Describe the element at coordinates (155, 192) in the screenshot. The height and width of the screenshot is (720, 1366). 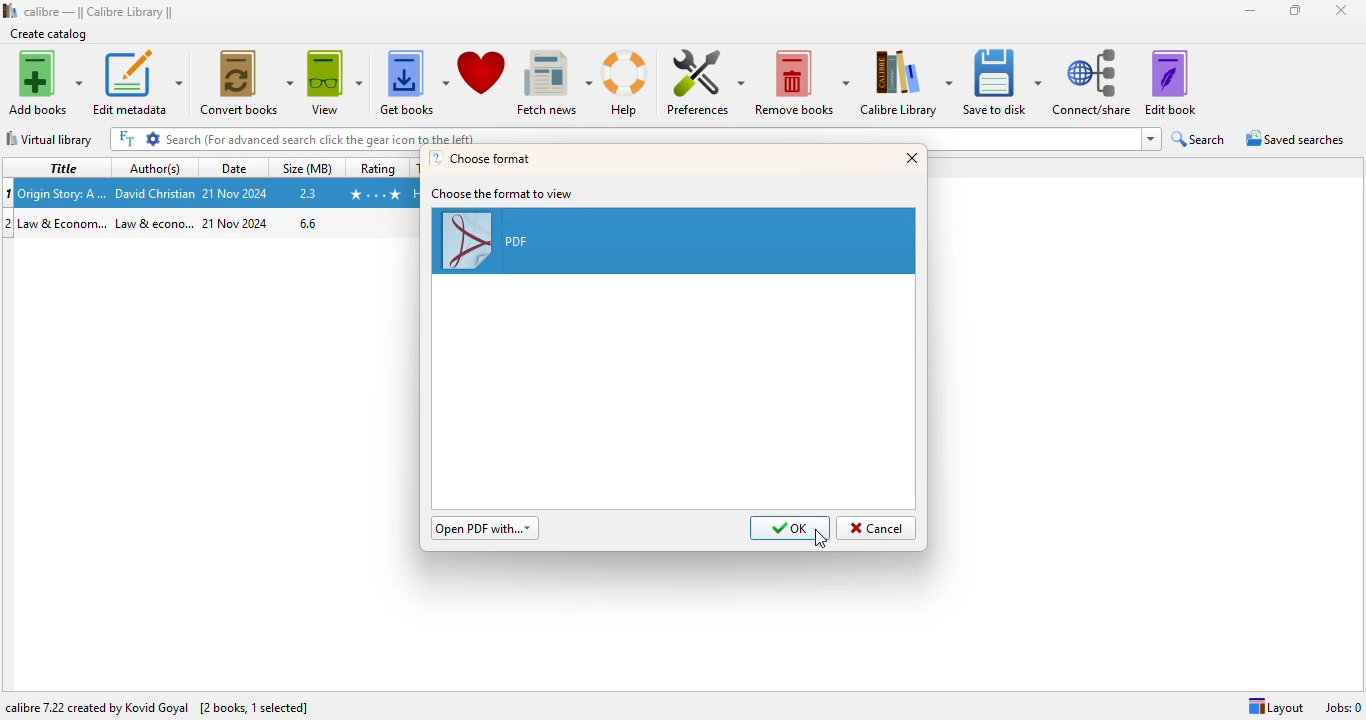
I see `Author` at that location.